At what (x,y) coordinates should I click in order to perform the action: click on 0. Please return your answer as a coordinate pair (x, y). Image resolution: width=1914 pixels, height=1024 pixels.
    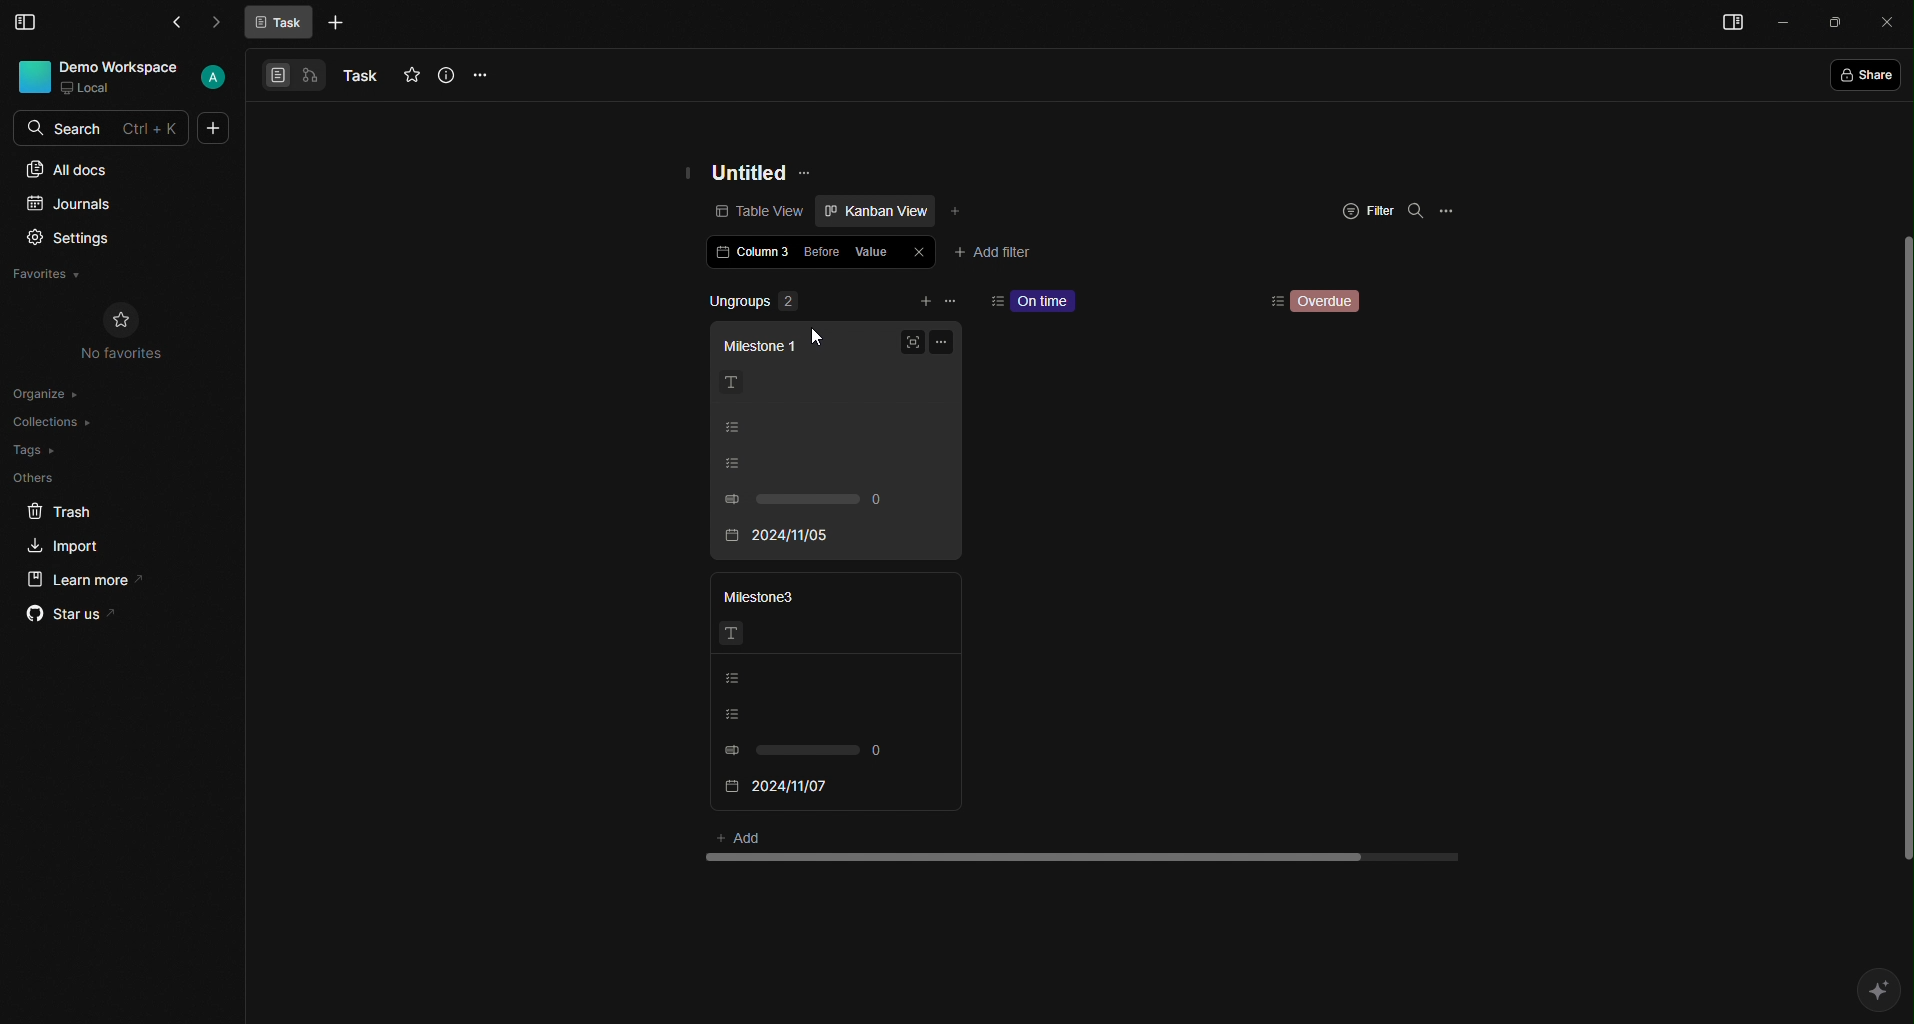
    Looking at the image, I should click on (802, 750).